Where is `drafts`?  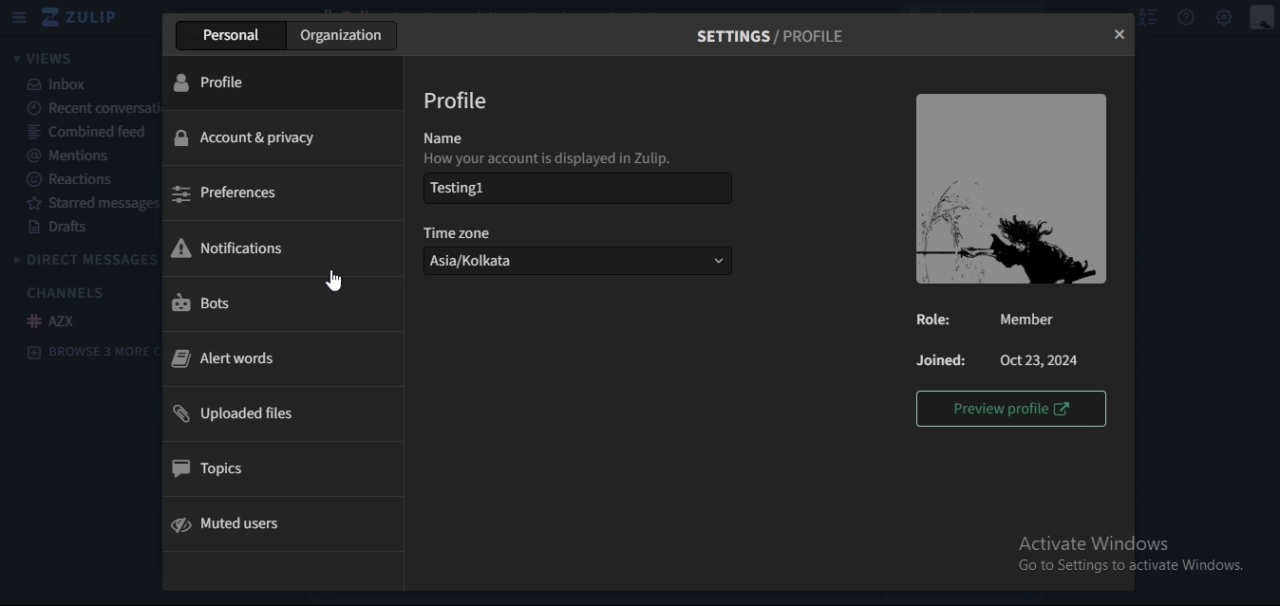 drafts is located at coordinates (64, 227).